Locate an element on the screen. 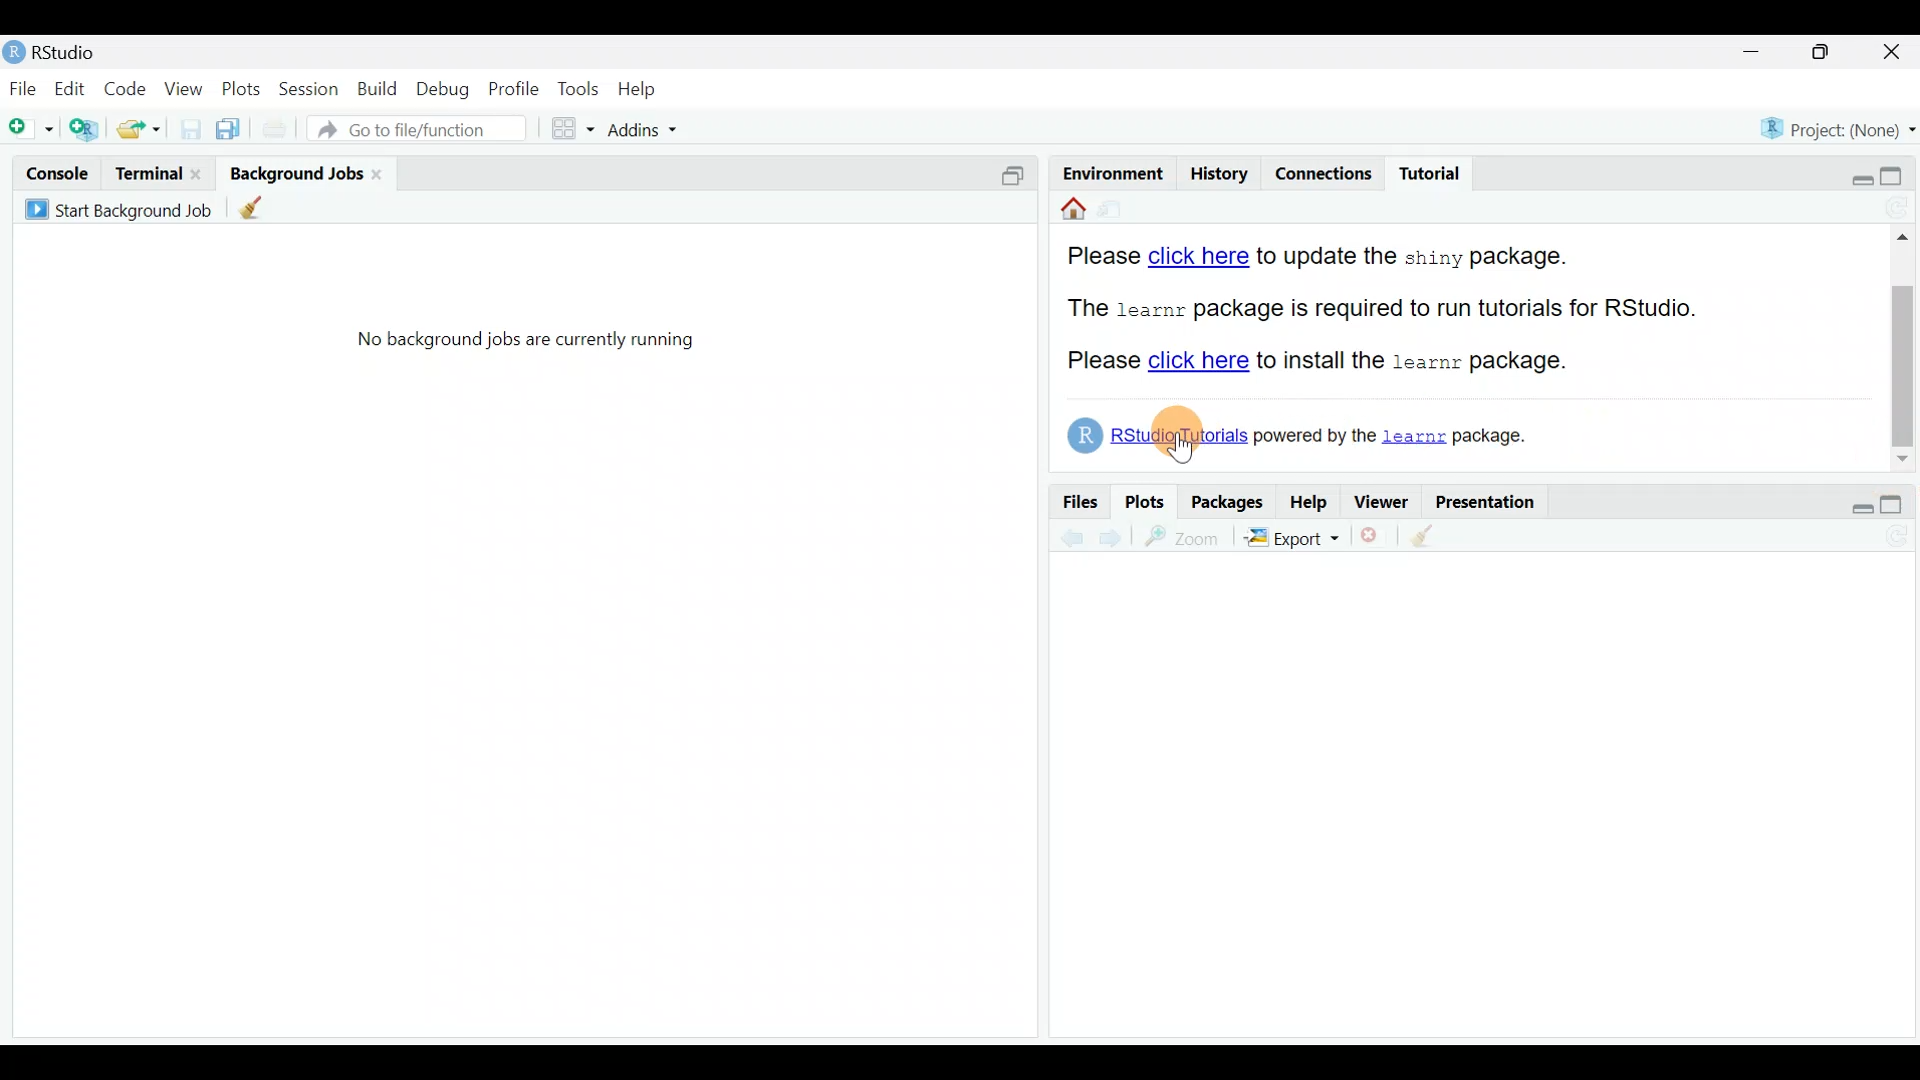 The width and height of the screenshot is (1920, 1080). Tutorial is located at coordinates (1430, 168).